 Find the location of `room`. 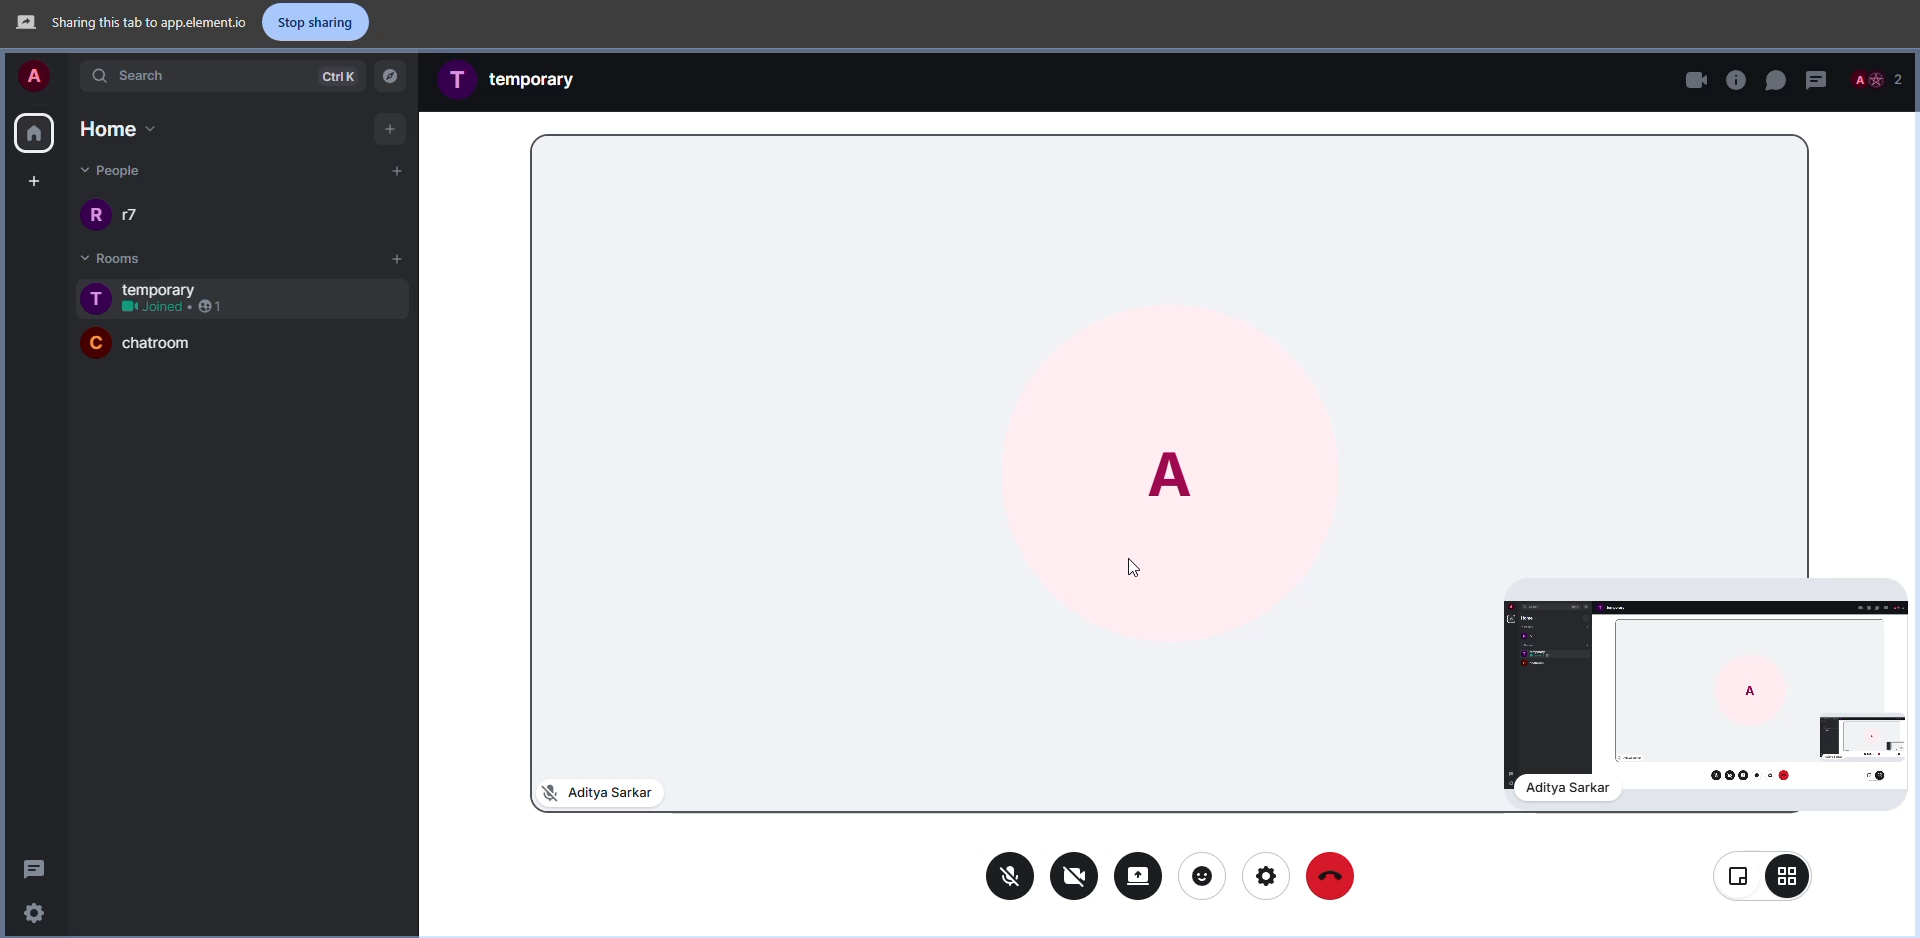

room is located at coordinates (534, 73).